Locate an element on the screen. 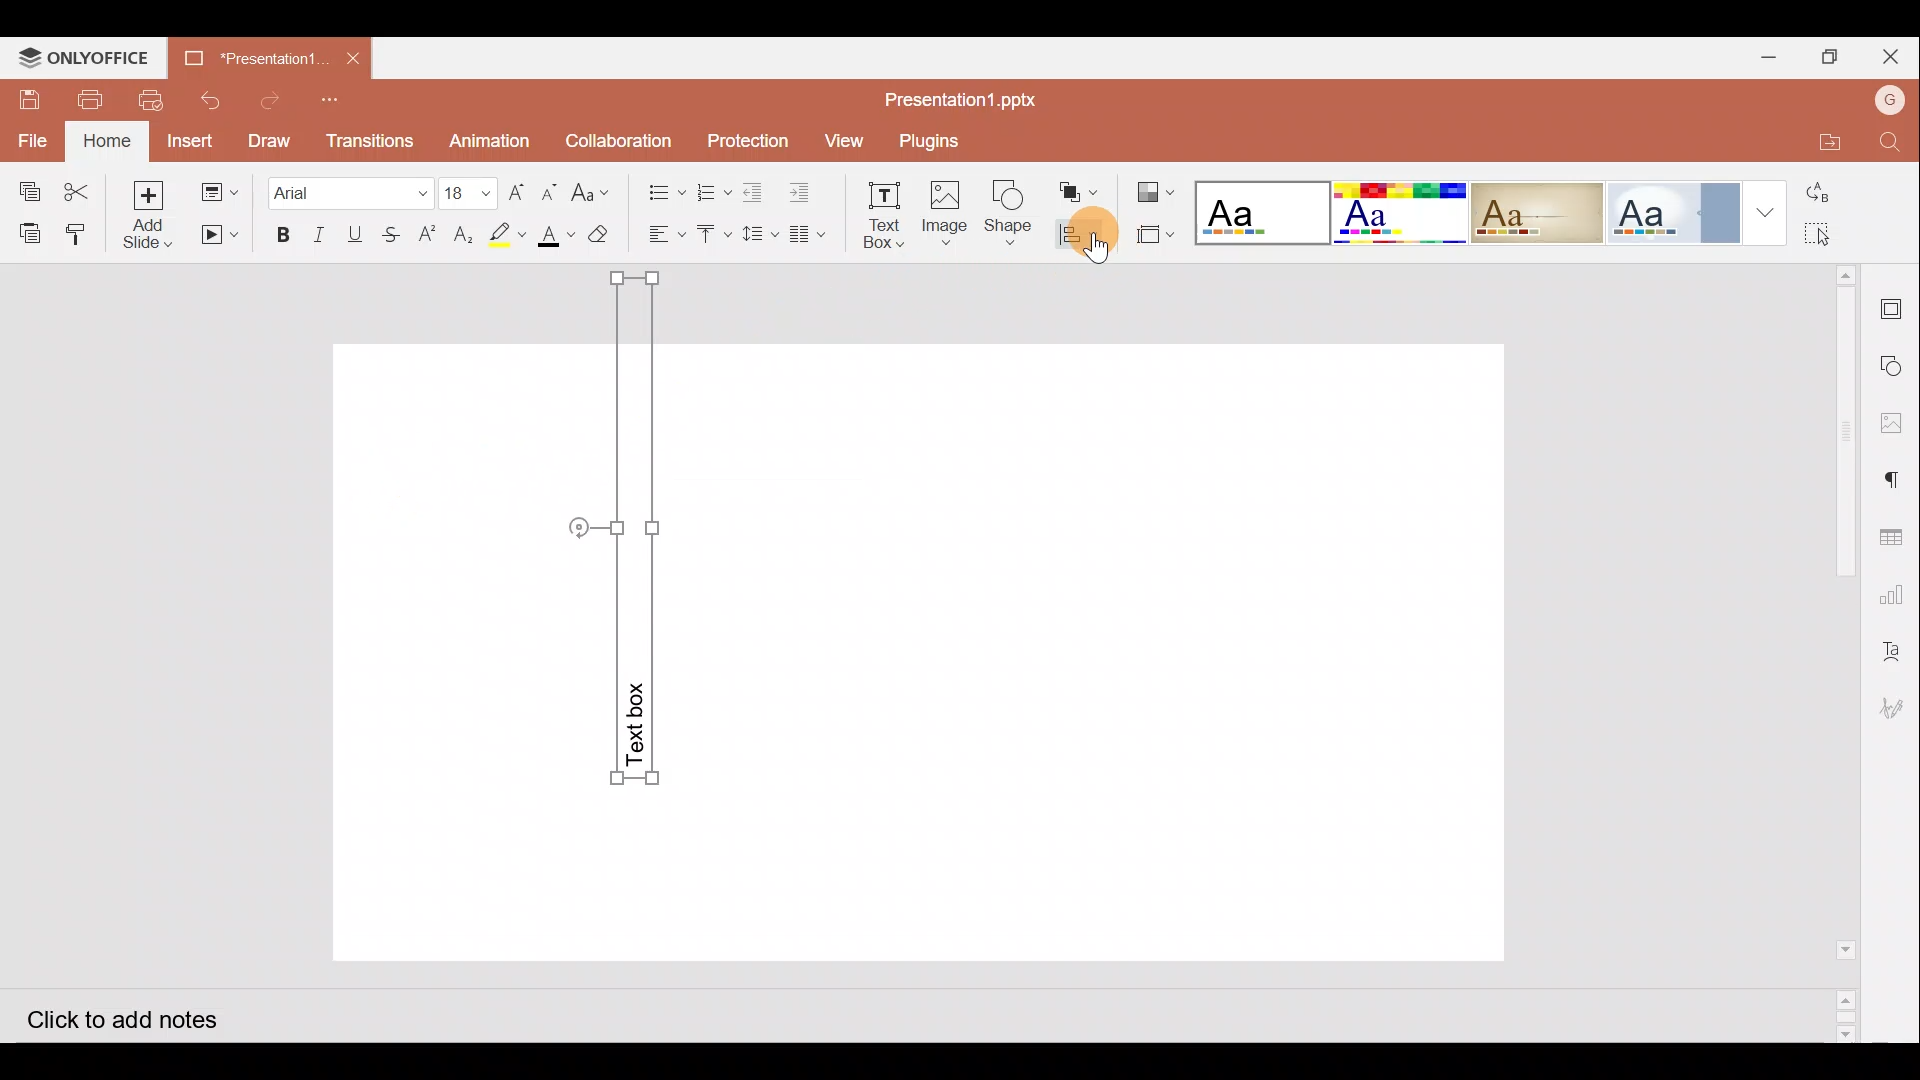 This screenshot has width=1920, height=1080. Paste is located at coordinates (26, 231).